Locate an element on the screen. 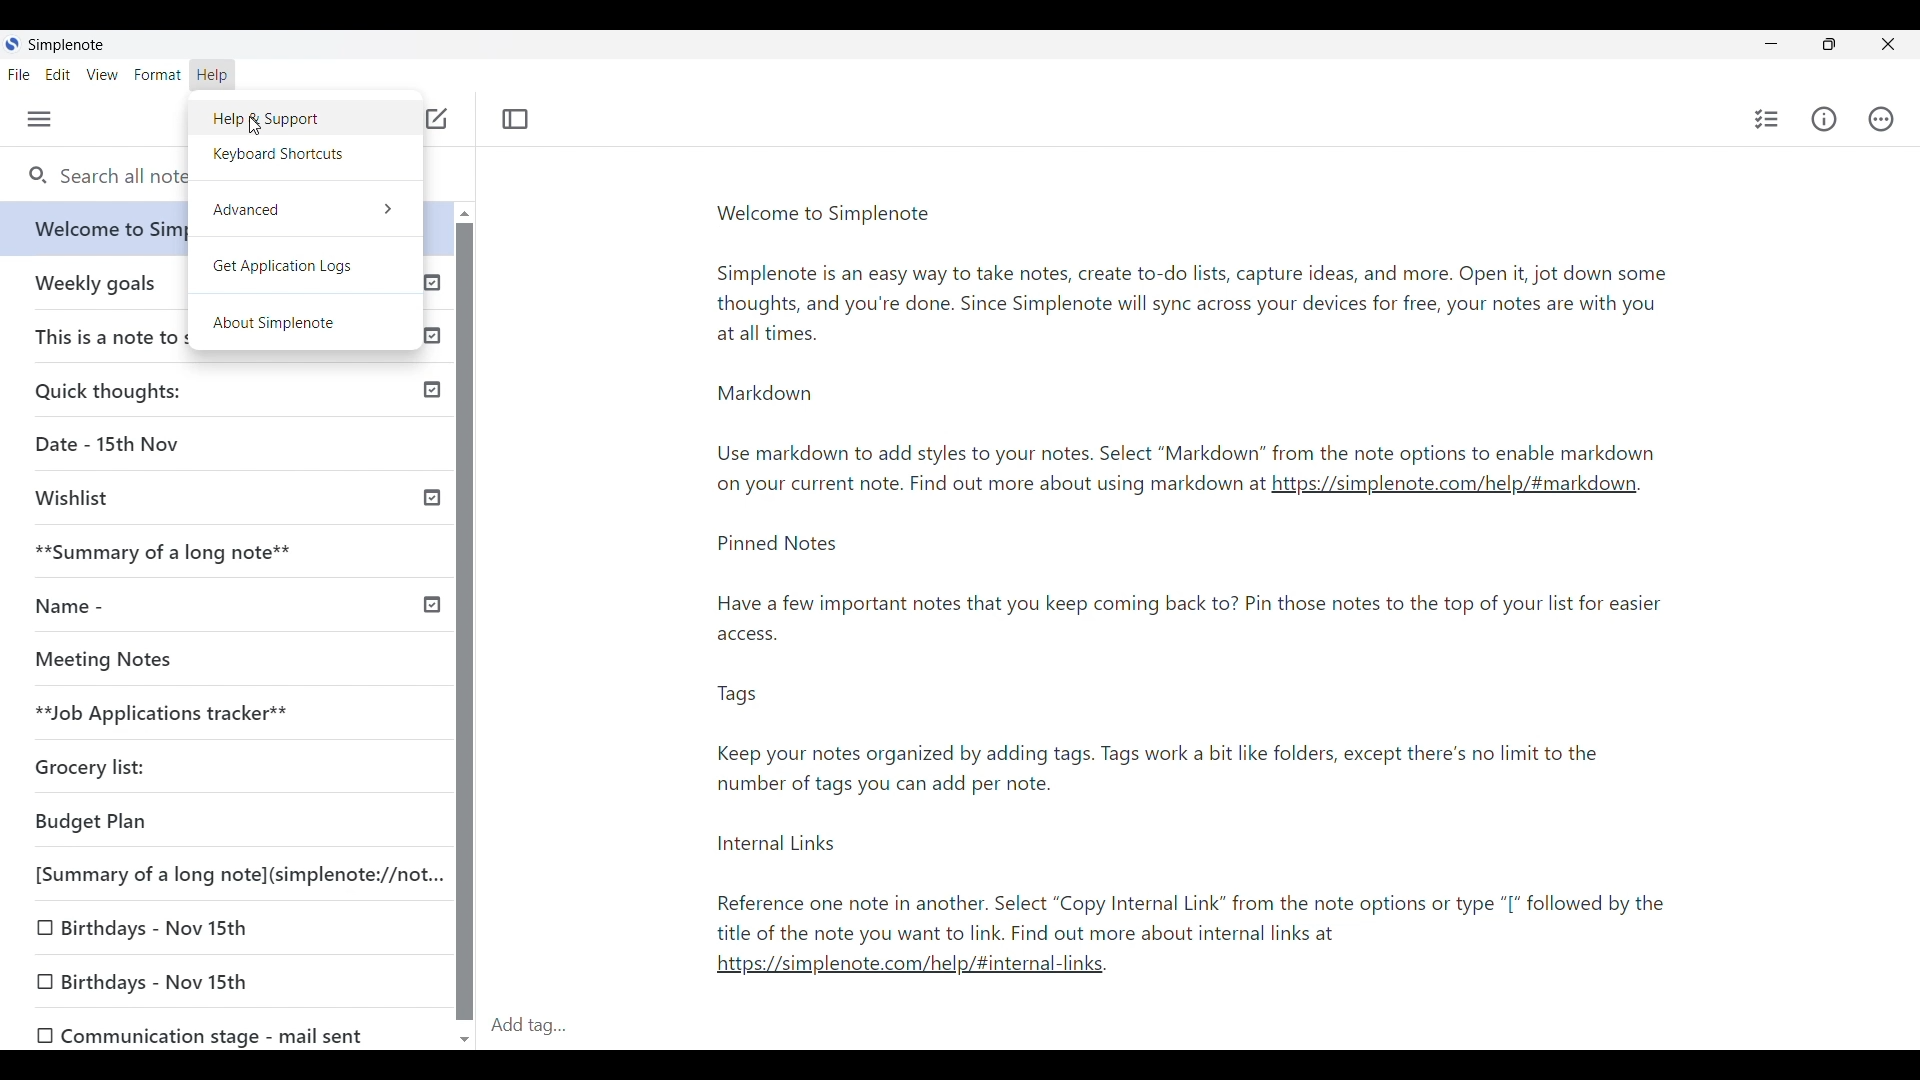 The image size is (1920, 1080). Close interface is located at coordinates (1888, 43).